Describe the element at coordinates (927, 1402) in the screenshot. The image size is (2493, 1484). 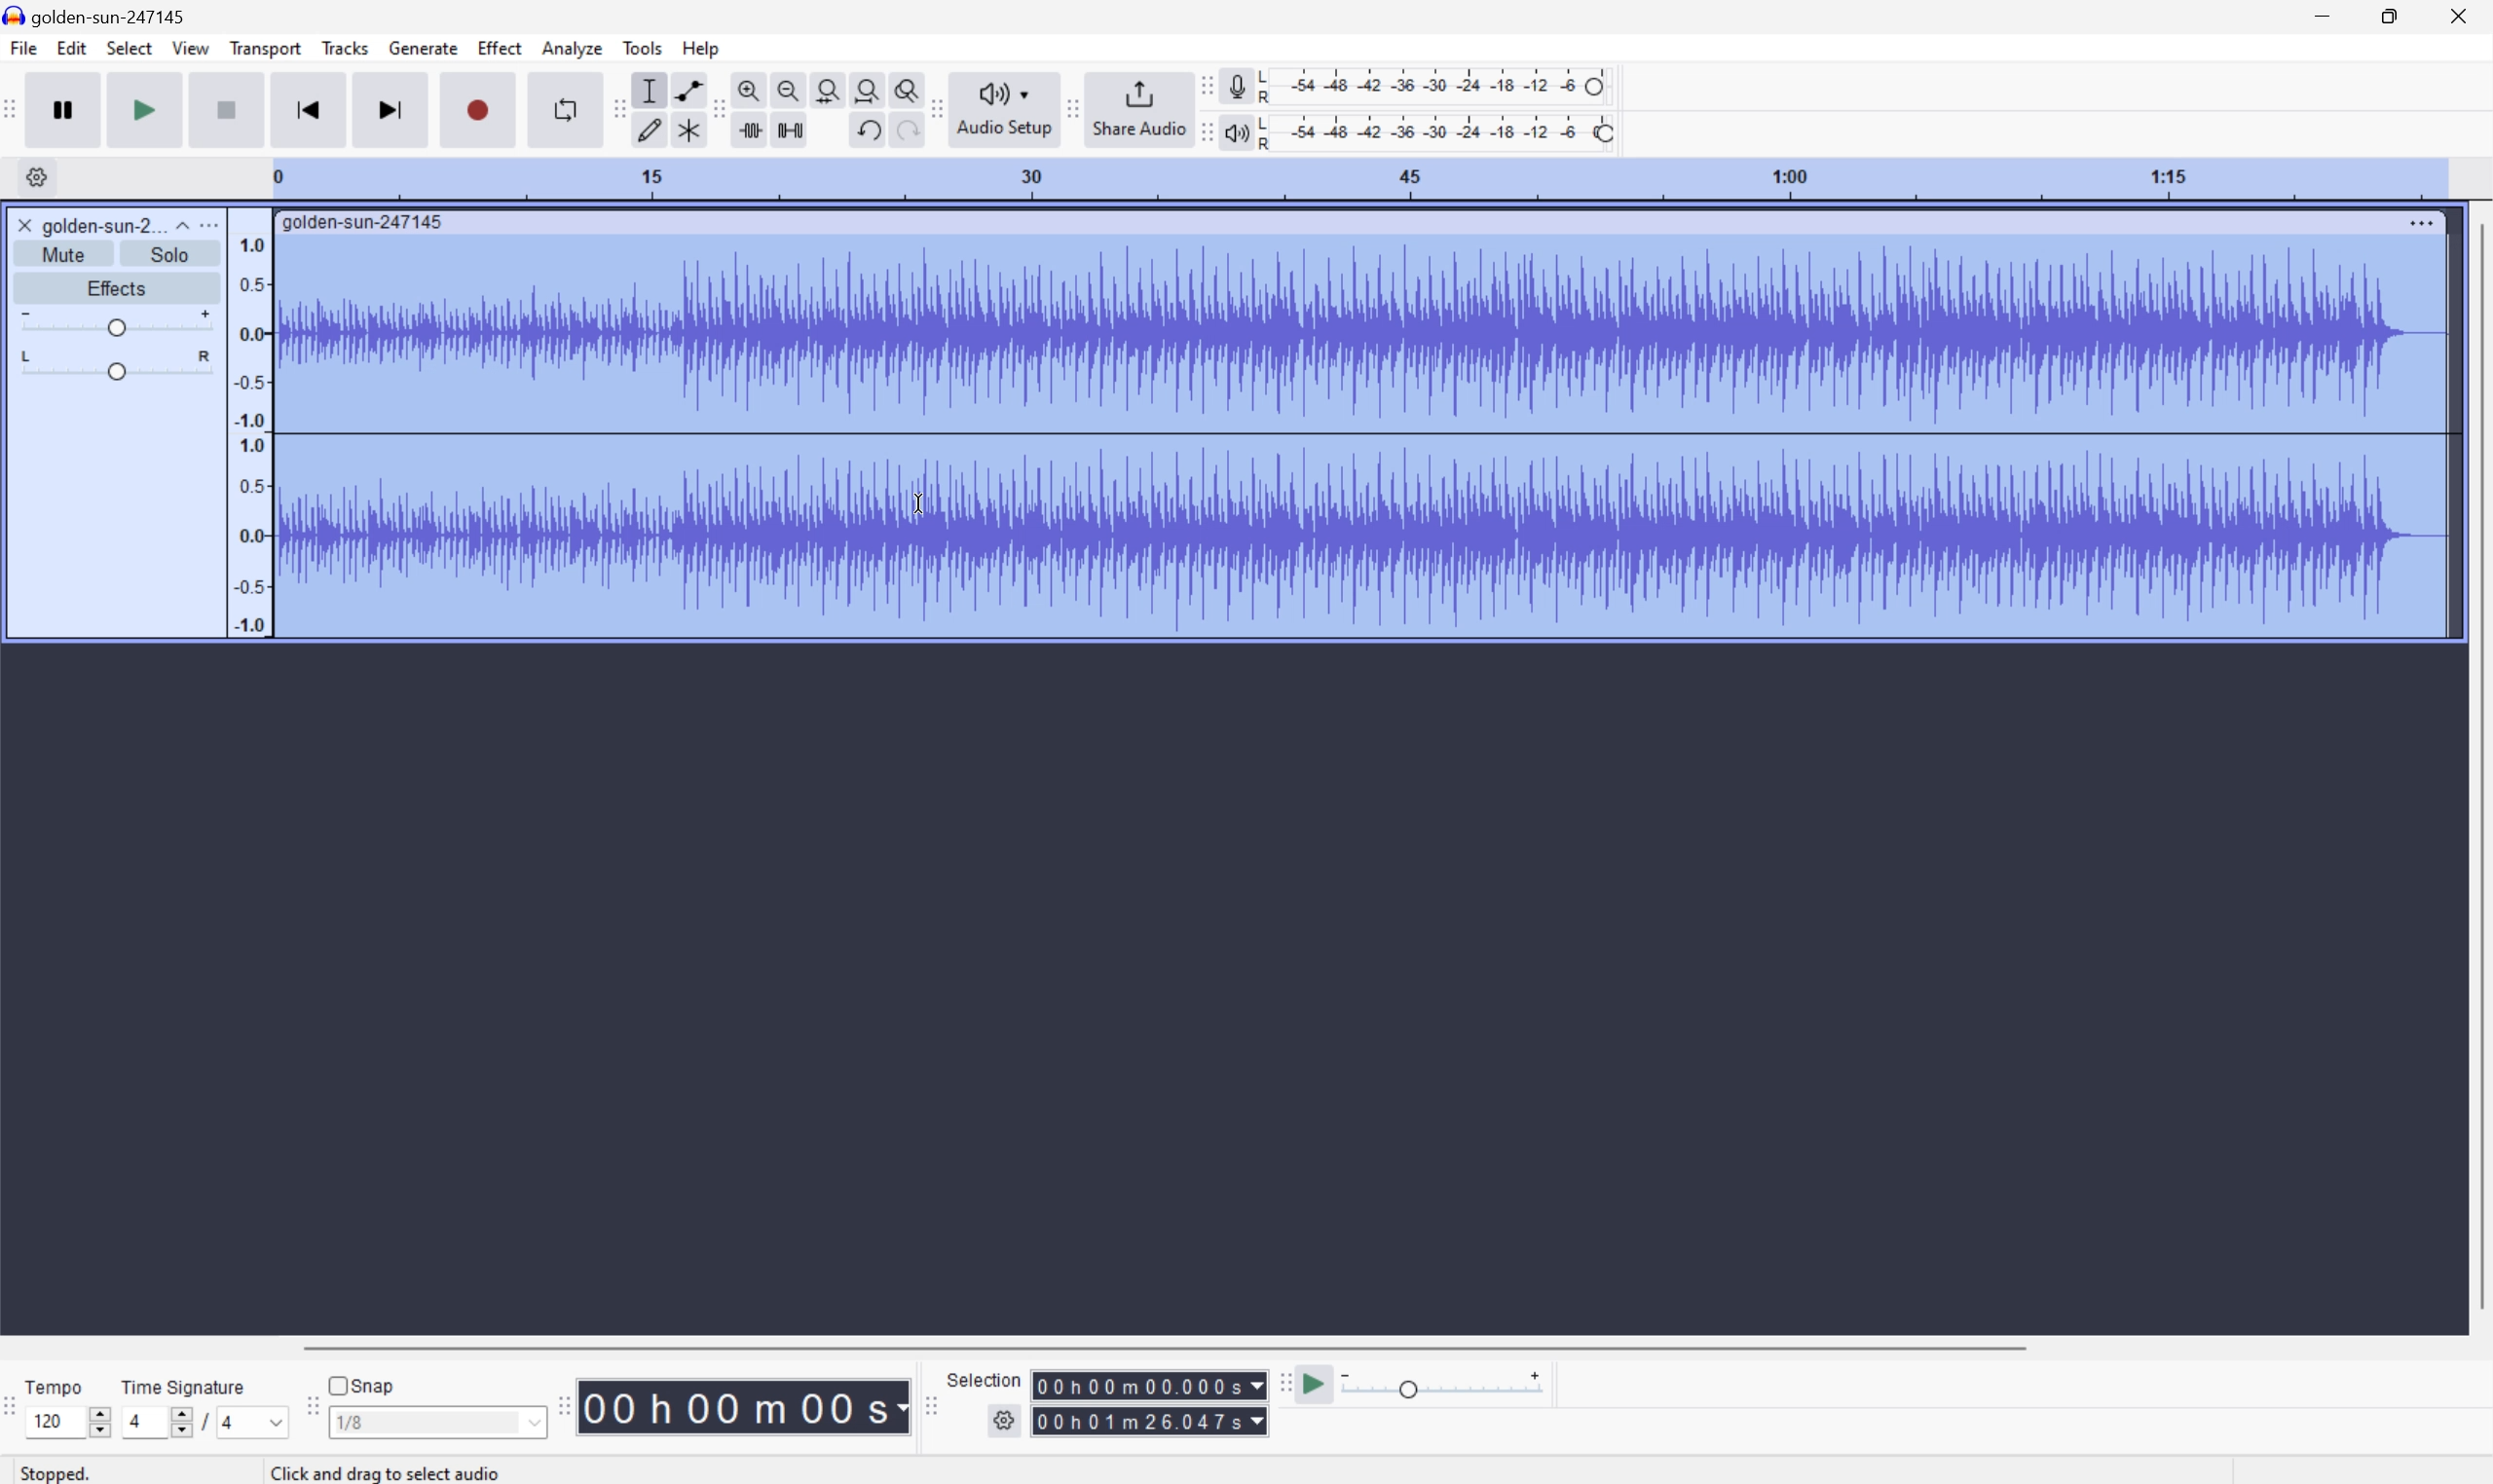
I see `Audacity selection toolbar` at that location.